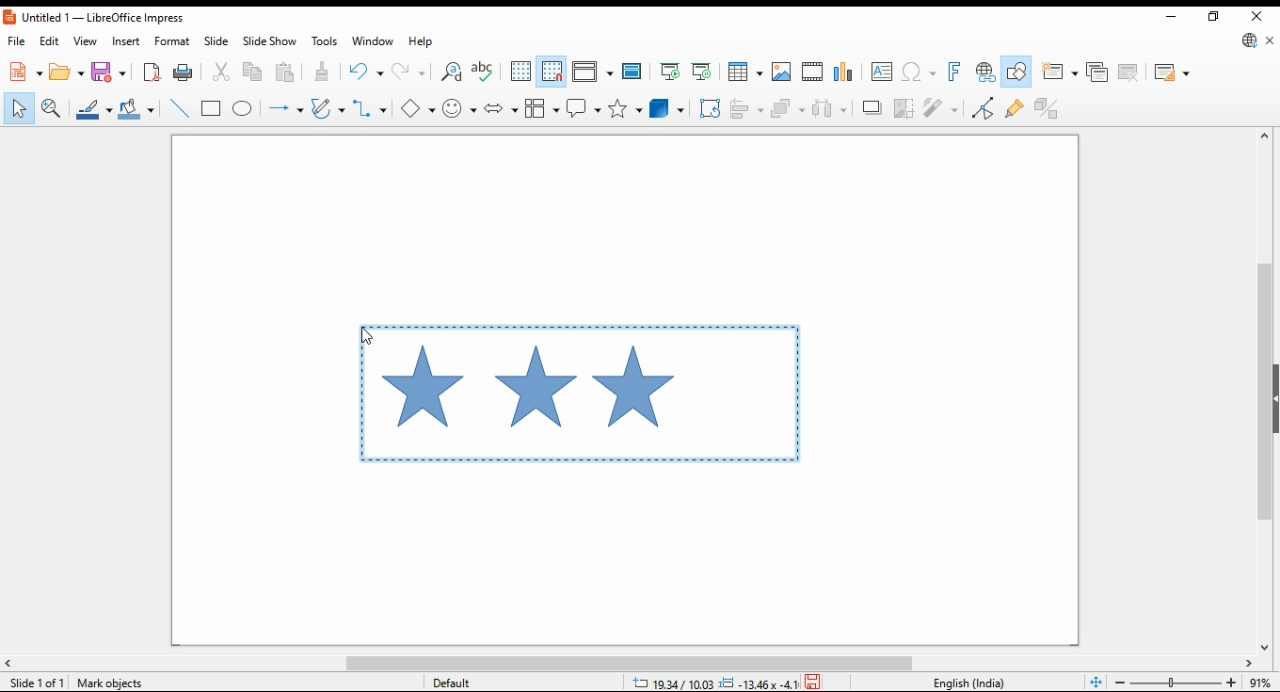 The height and width of the screenshot is (692, 1280). I want to click on slide, so click(215, 41).